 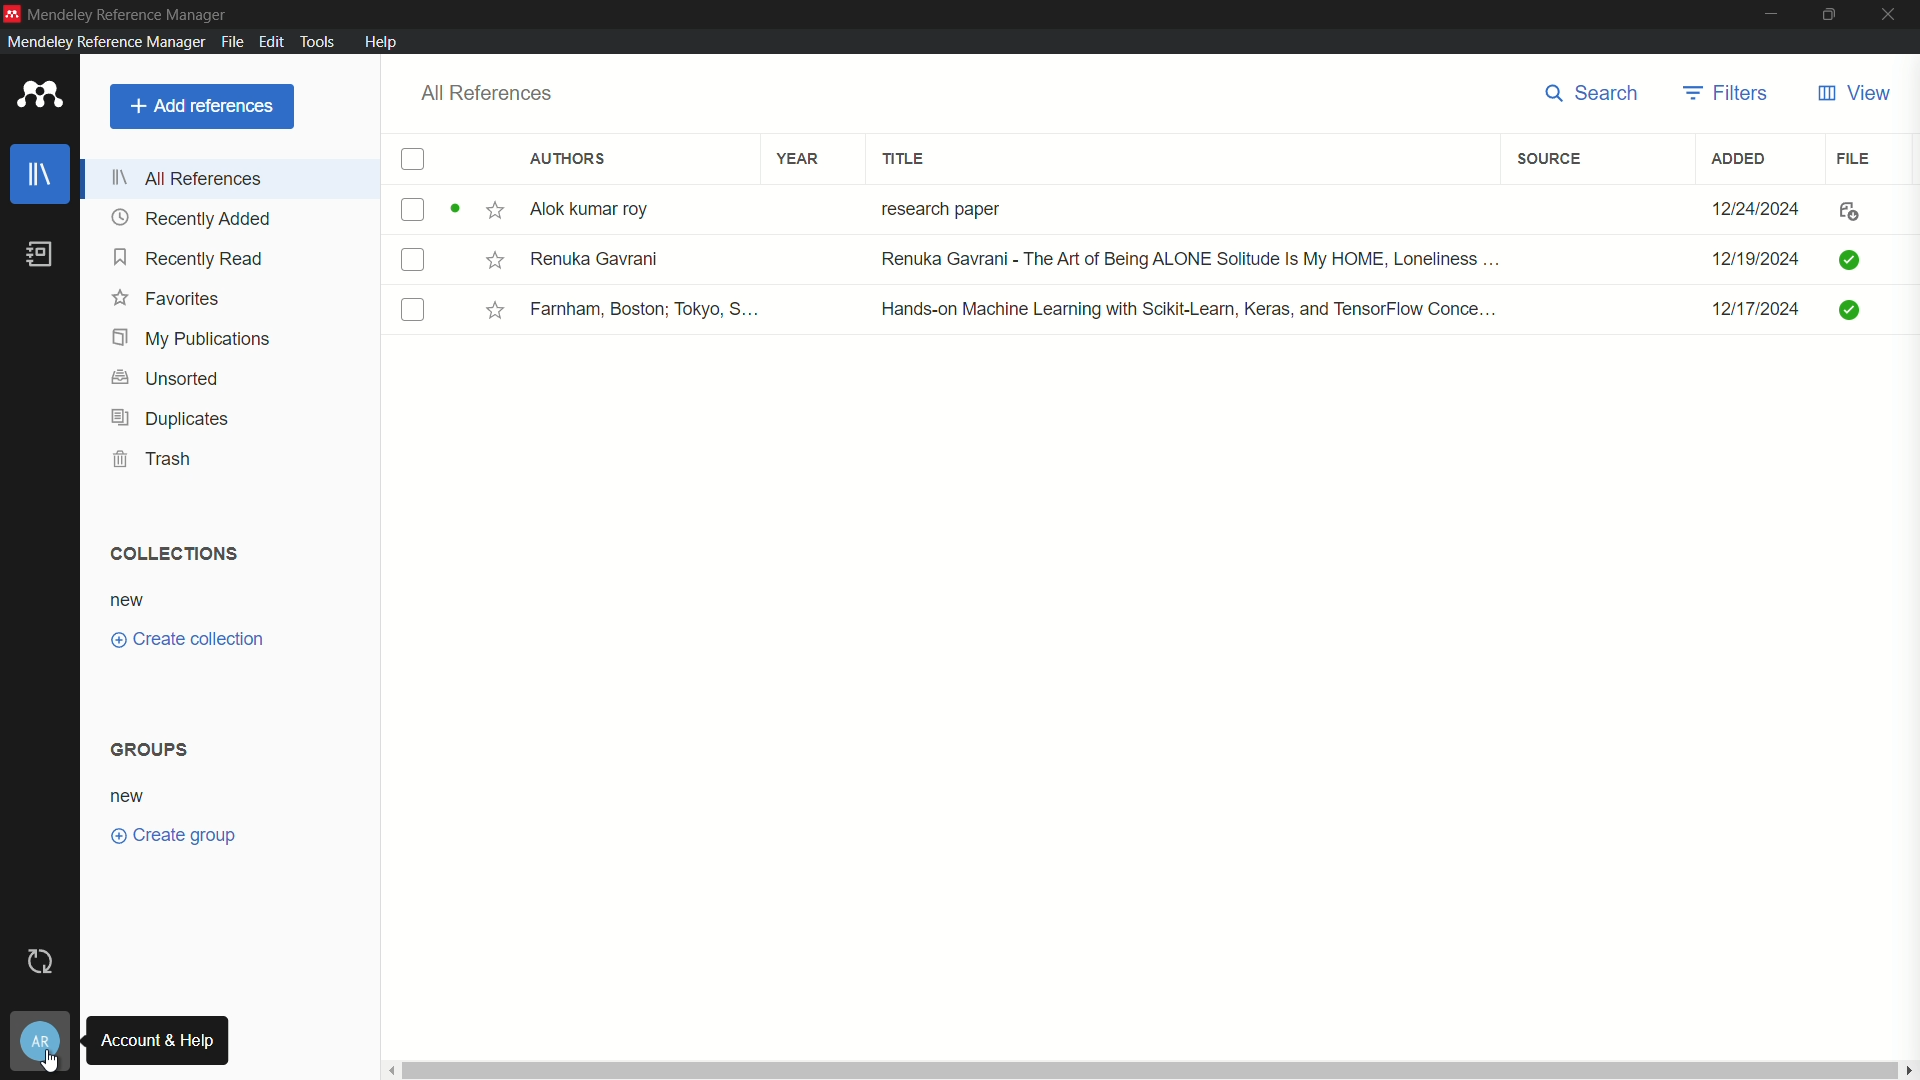 What do you see at coordinates (489, 211) in the screenshot?
I see `favourite` at bounding box center [489, 211].